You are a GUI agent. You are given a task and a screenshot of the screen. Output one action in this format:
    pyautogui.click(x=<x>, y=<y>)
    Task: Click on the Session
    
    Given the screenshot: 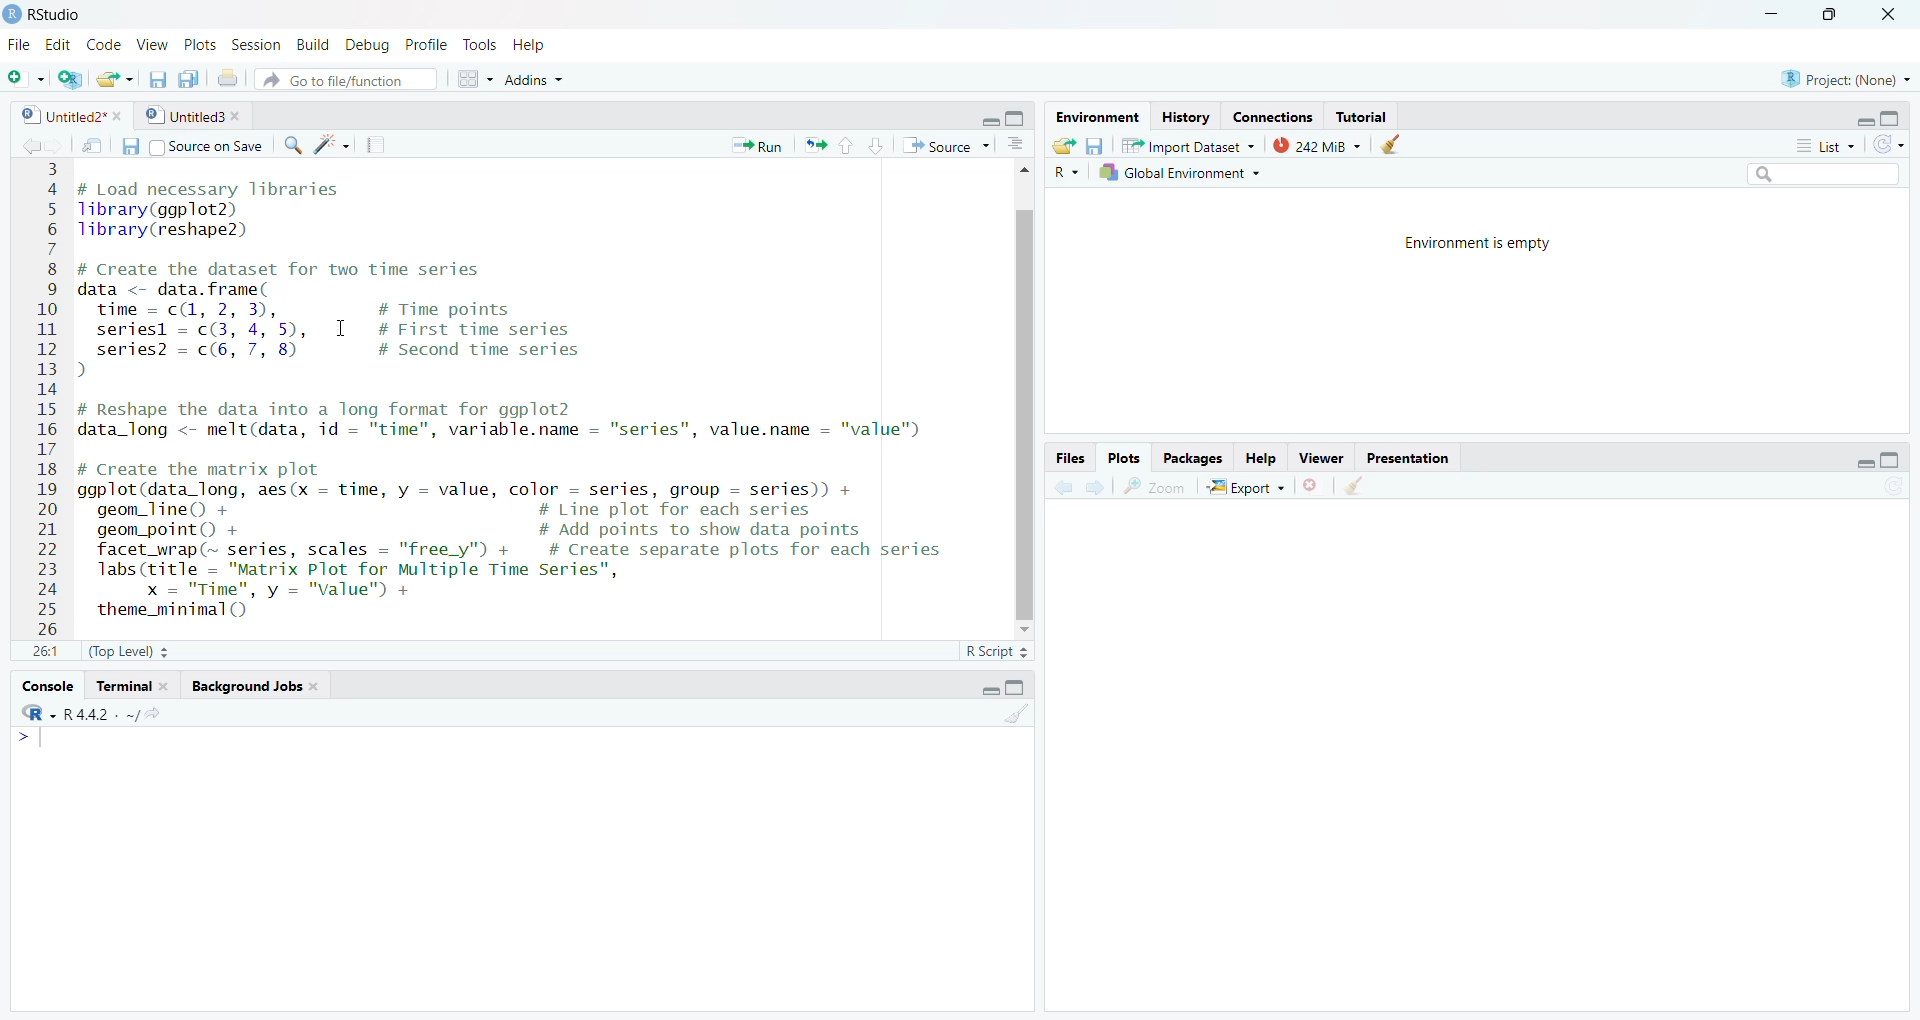 What is the action you would take?
    pyautogui.click(x=255, y=45)
    